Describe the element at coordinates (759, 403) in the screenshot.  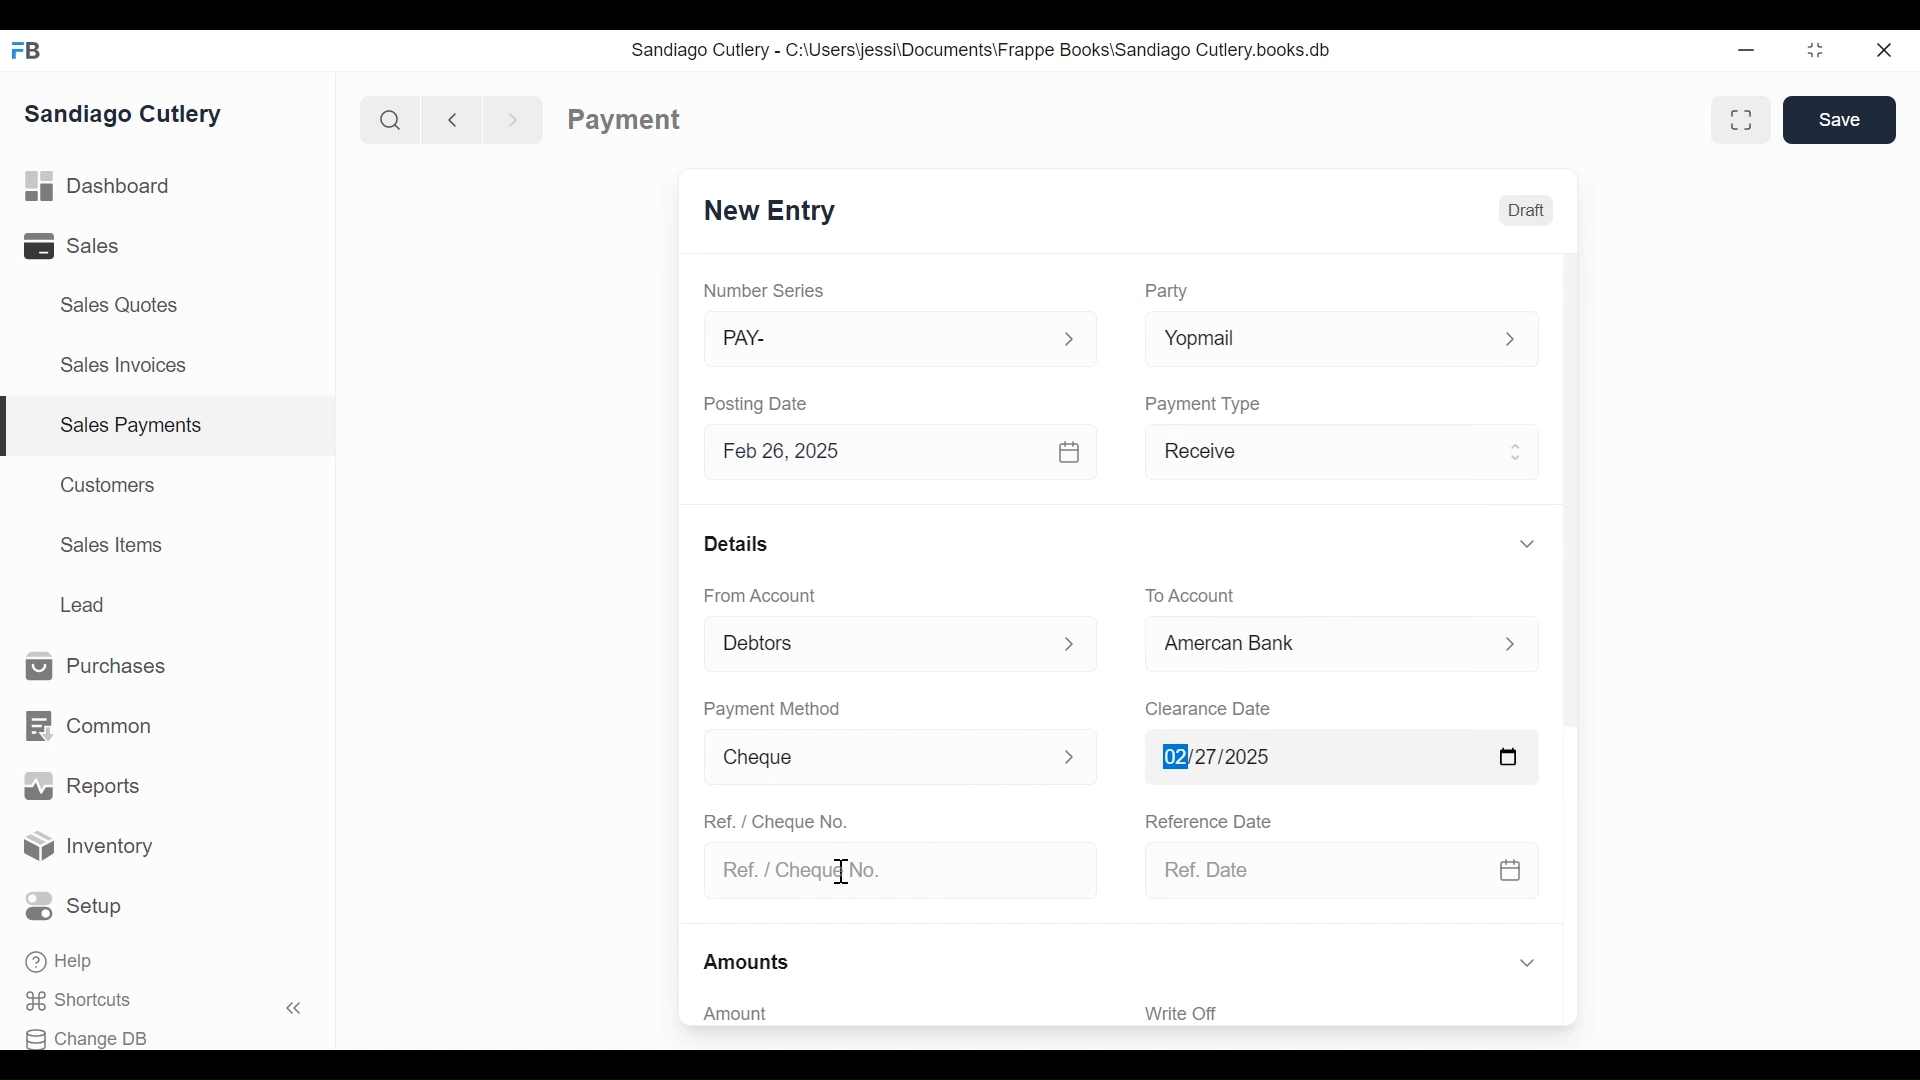
I see `Posting Date` at that location.